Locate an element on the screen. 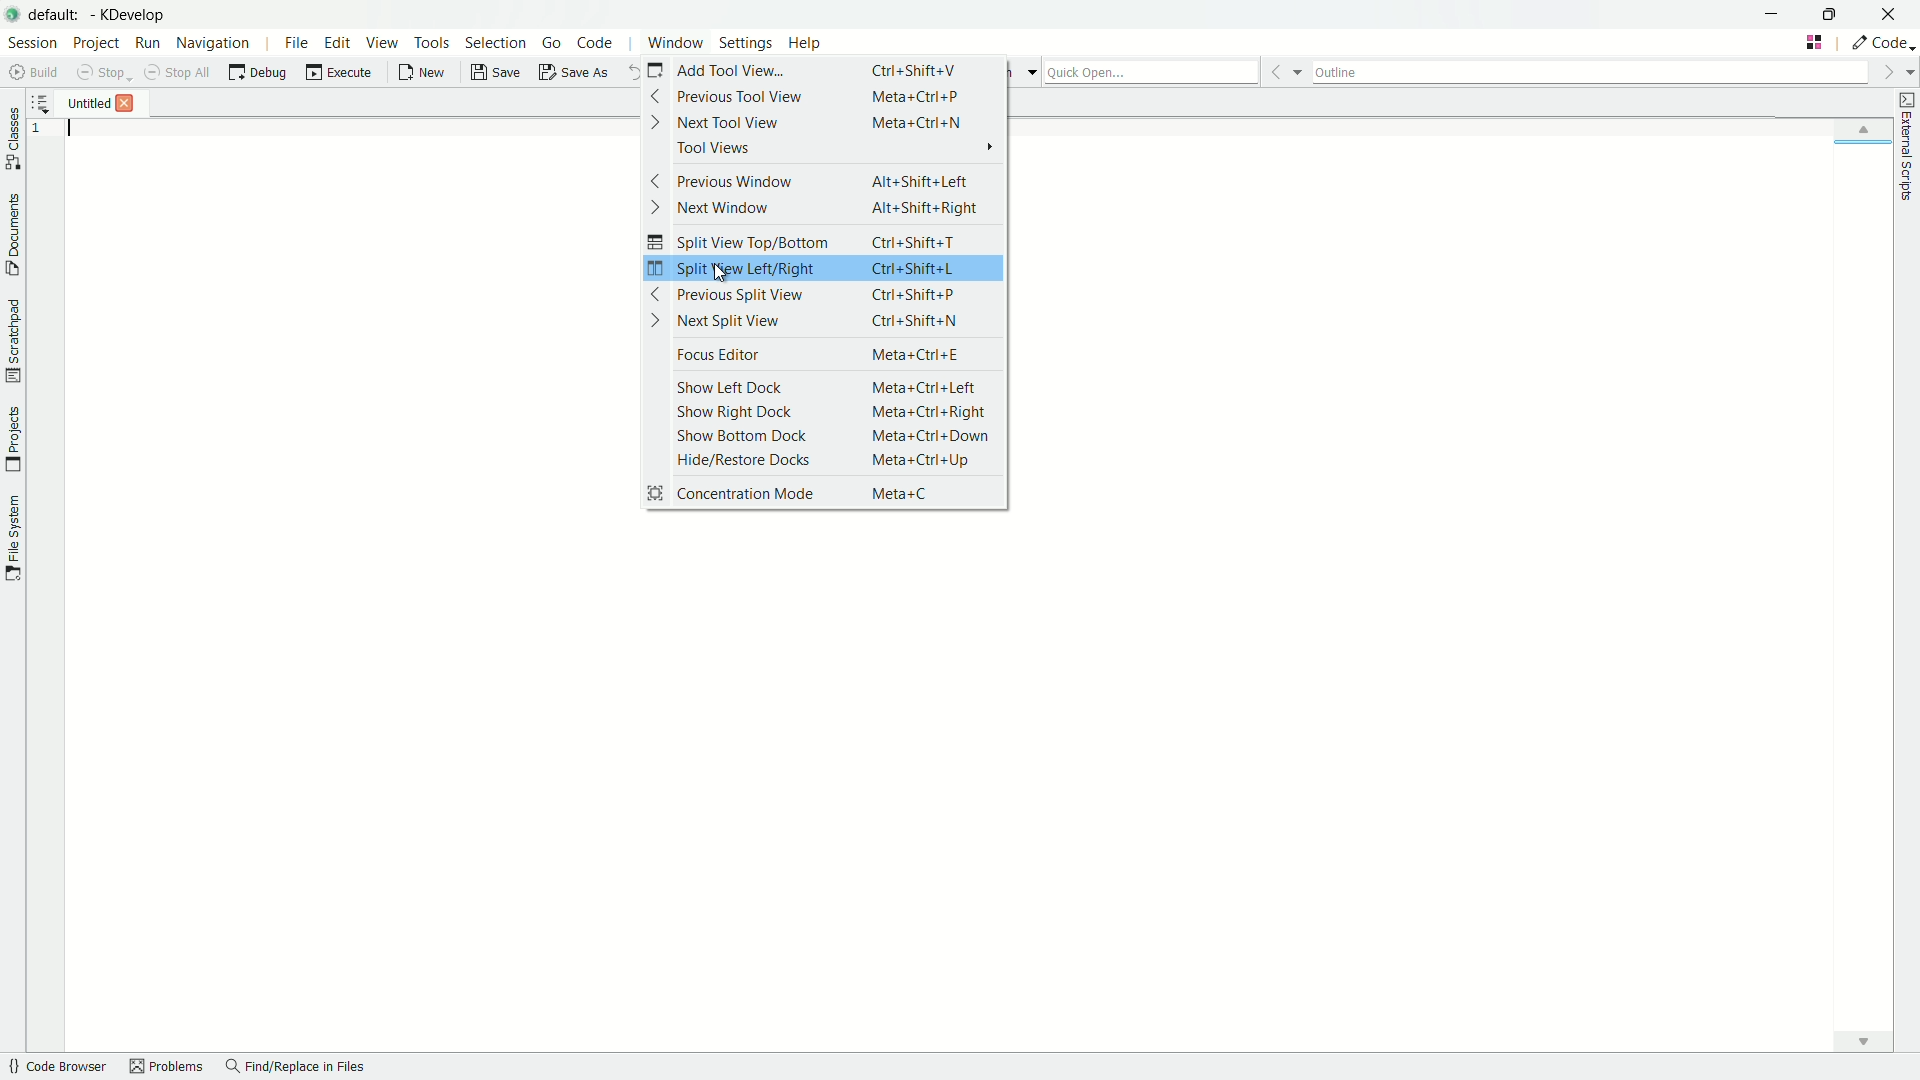  execute actions to change the area is located at coordinates (1883, 45).